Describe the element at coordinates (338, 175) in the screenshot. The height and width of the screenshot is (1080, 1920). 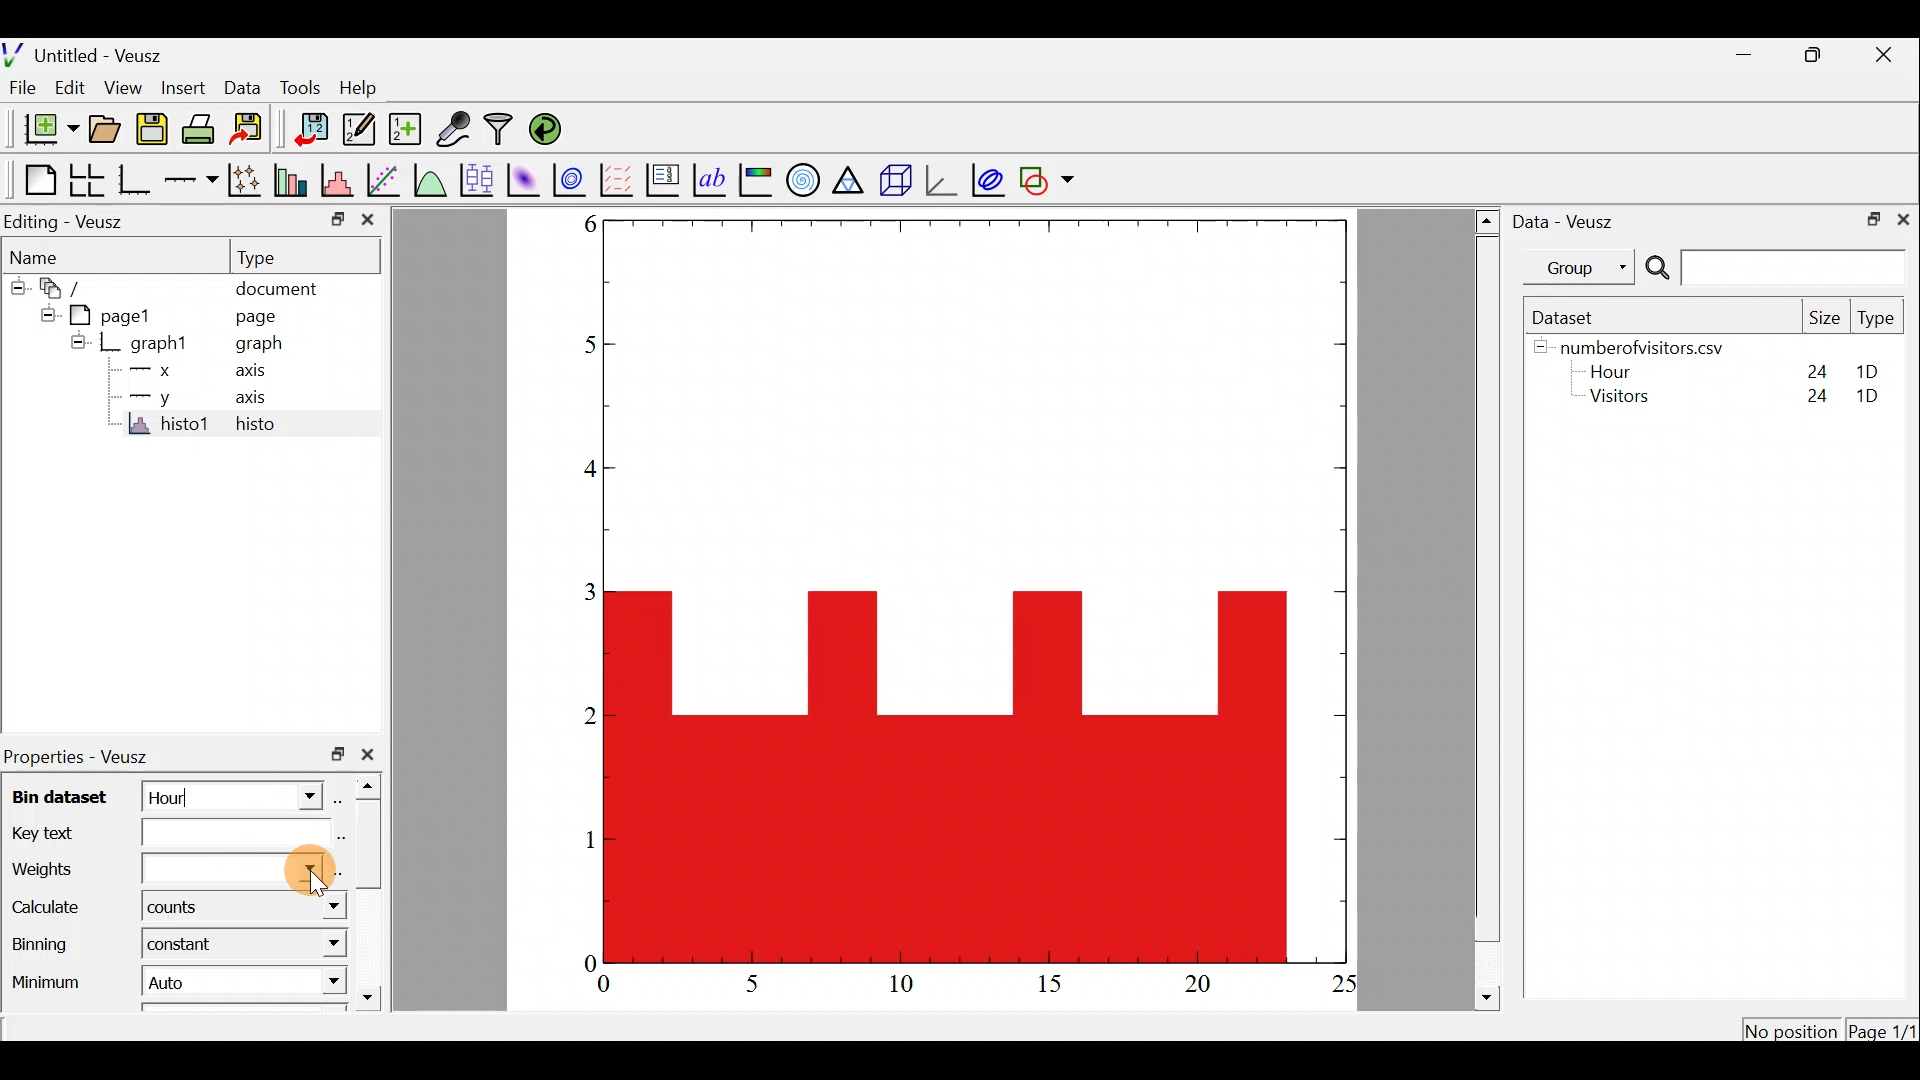
I see `histogram of a dataset` at that location.